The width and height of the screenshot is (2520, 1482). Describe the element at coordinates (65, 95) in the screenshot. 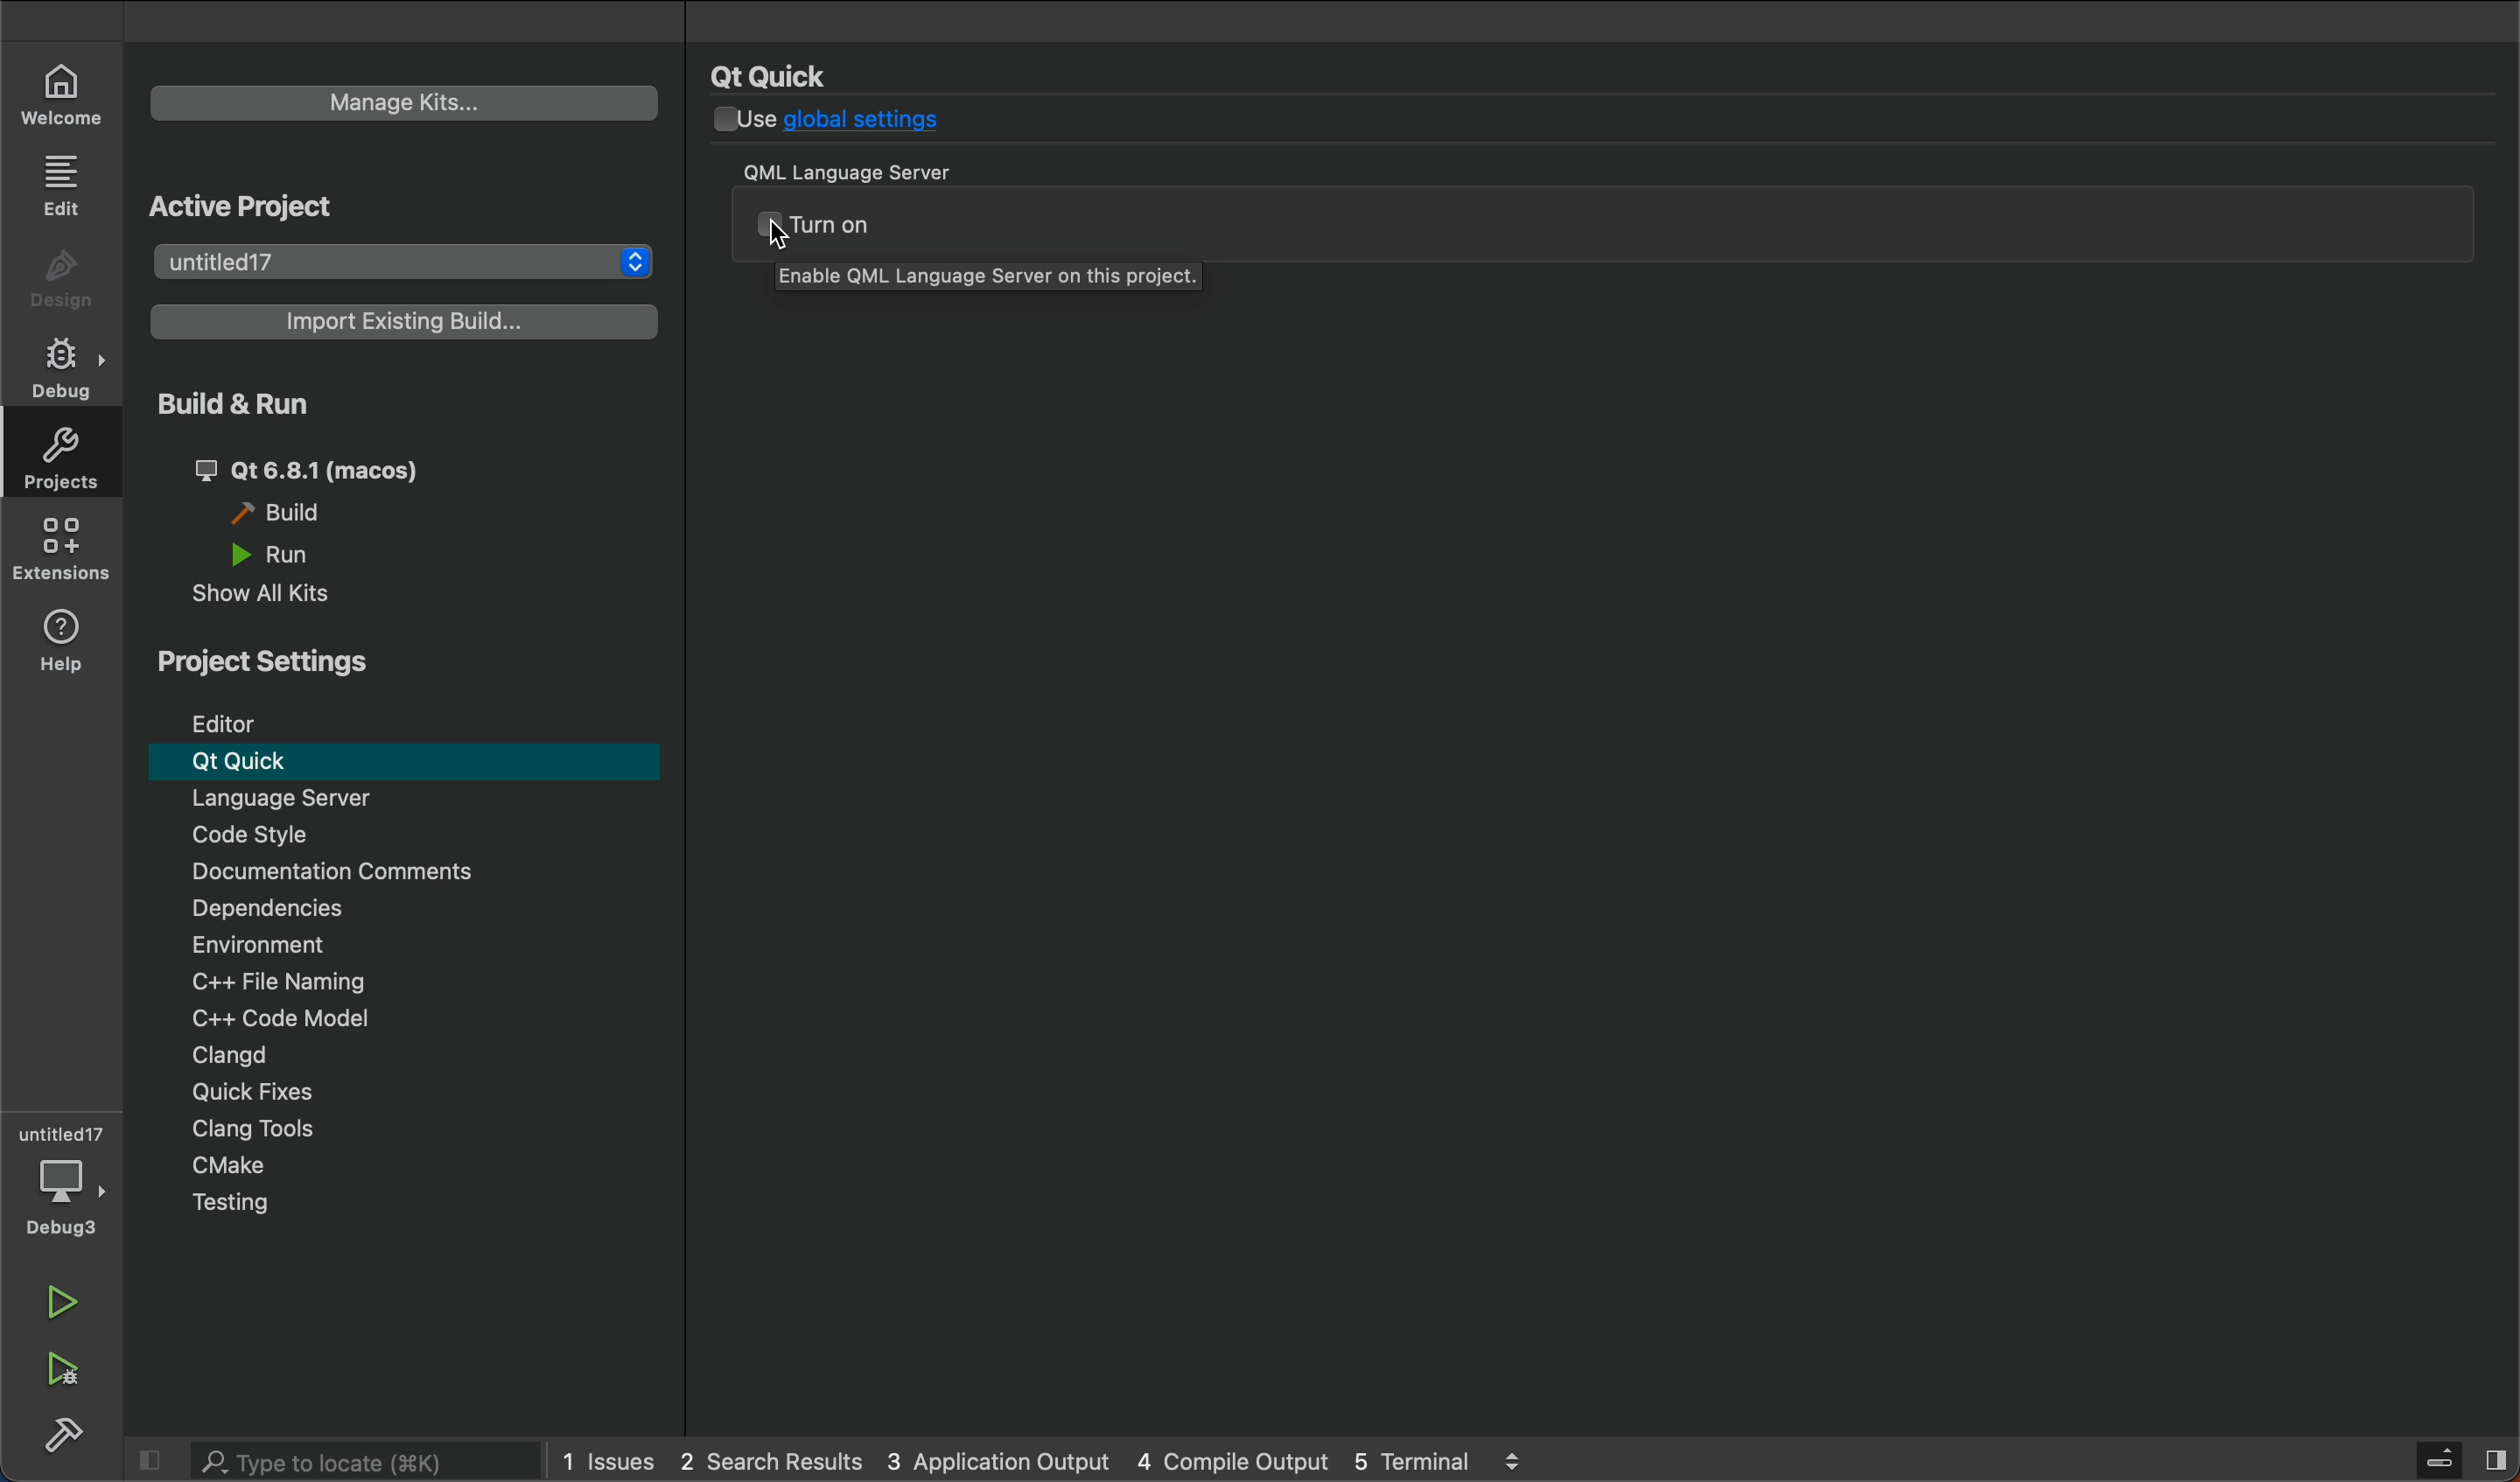

I see `WELCOME` at that location.